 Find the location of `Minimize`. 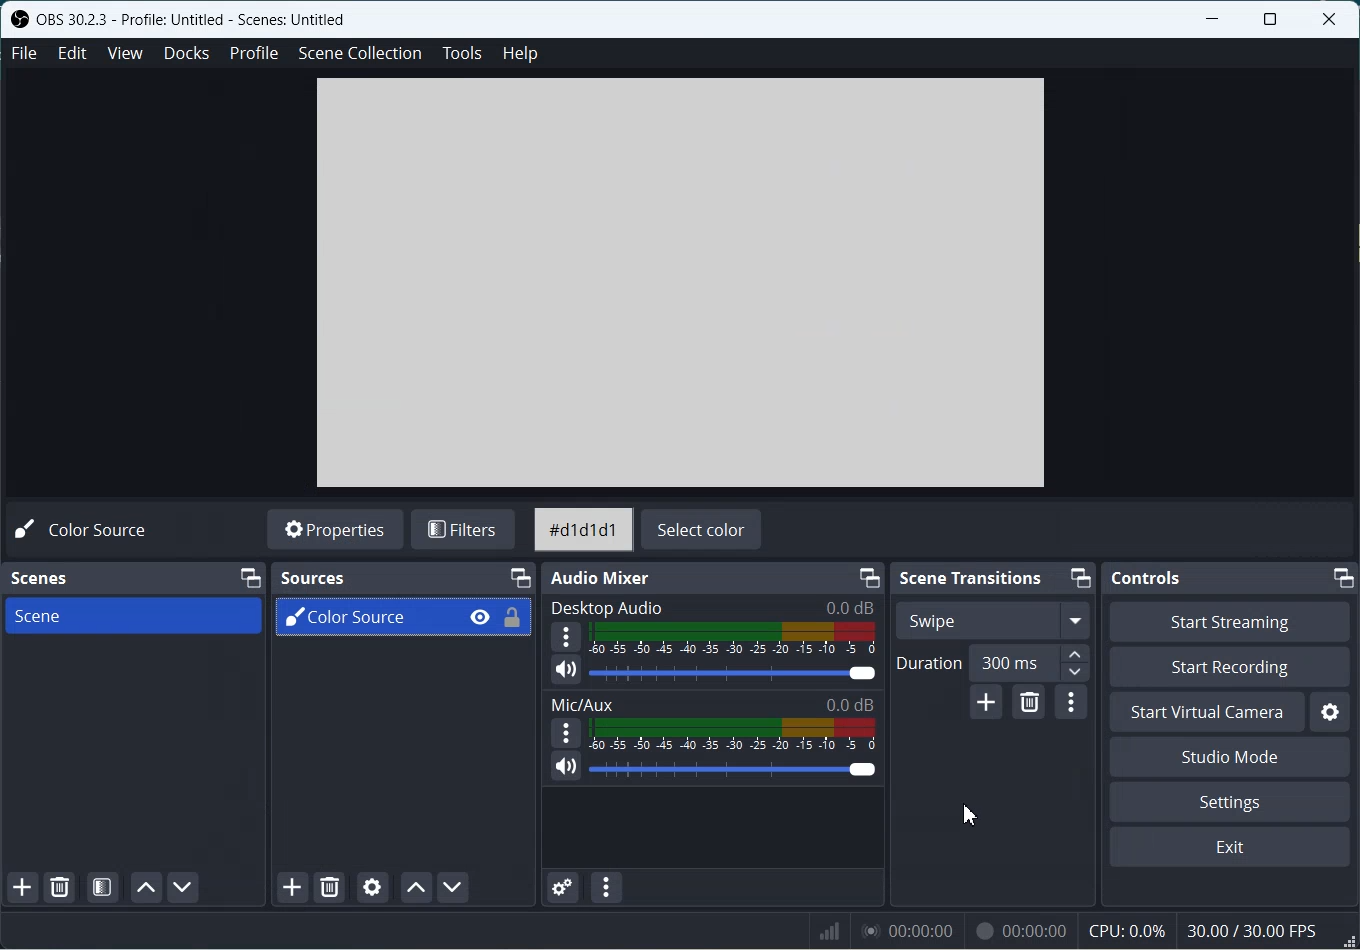

Minimize is located at coordinates (249, 576).